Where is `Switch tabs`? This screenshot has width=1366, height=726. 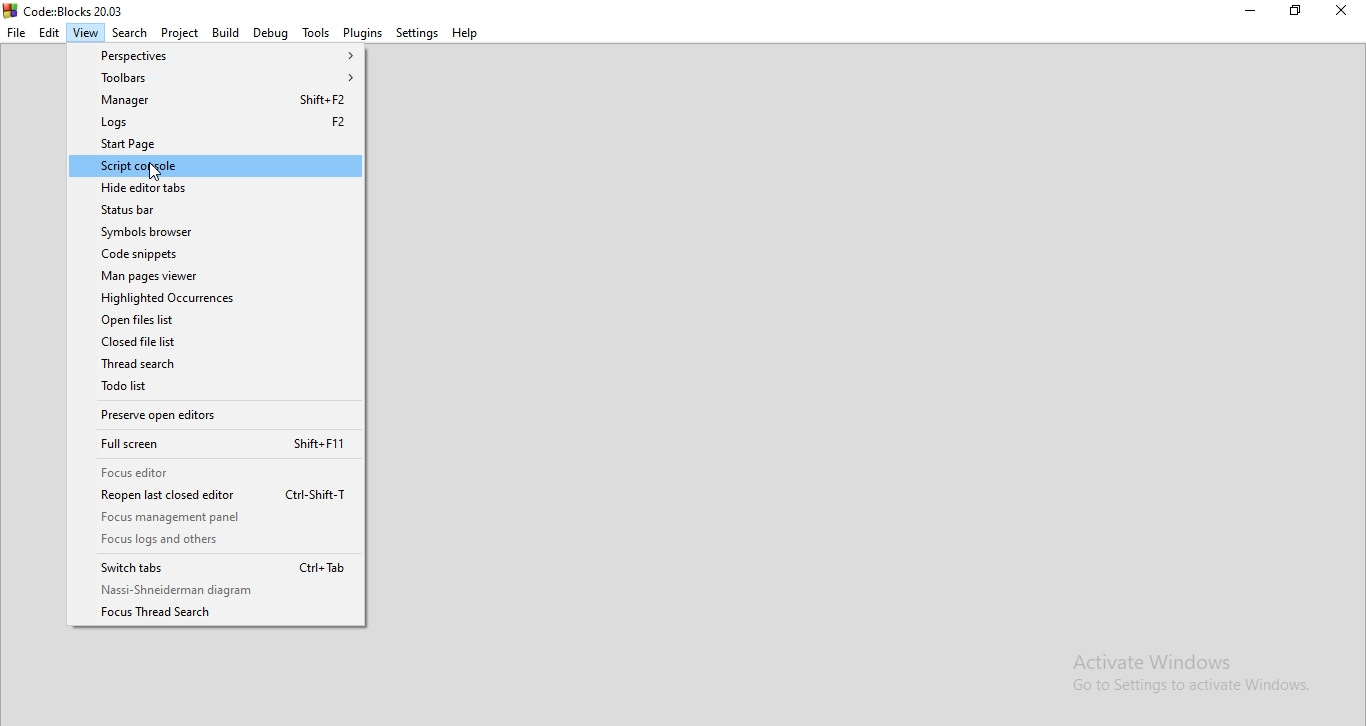
Switch tabs is located at coordinates (213, 566).